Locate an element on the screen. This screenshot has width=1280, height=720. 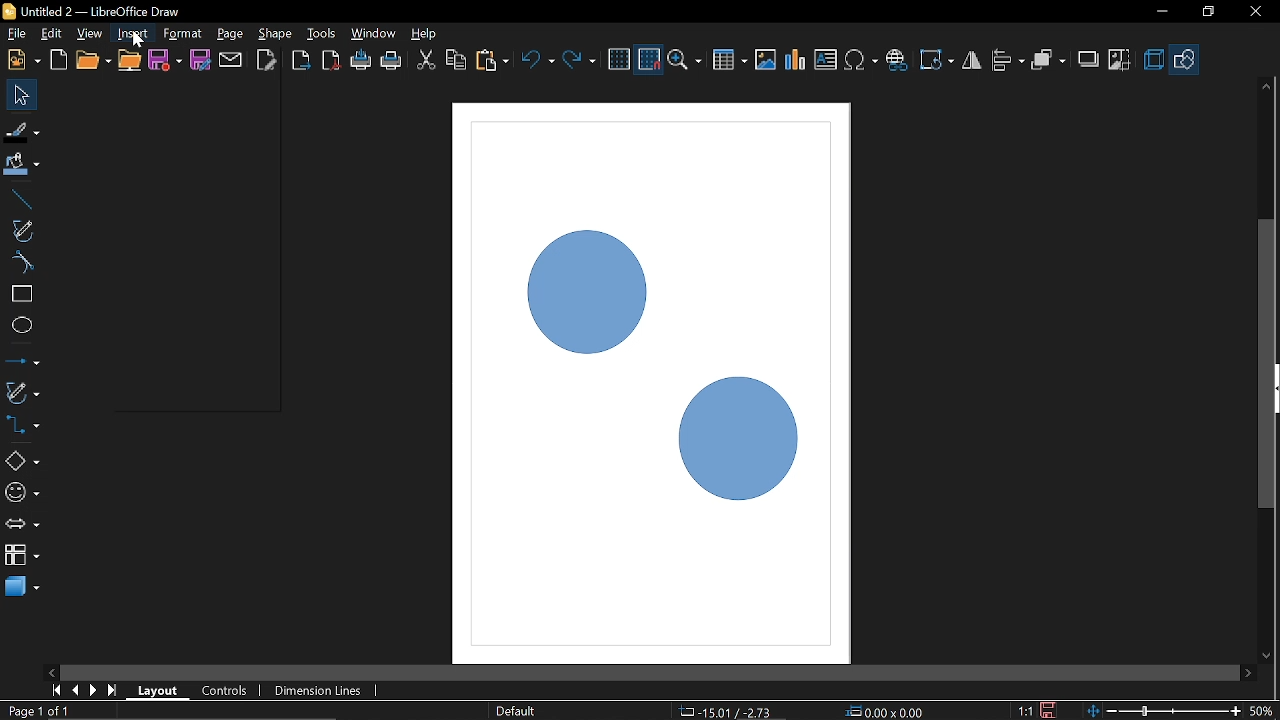
Line is located at coordinates (19, 200).